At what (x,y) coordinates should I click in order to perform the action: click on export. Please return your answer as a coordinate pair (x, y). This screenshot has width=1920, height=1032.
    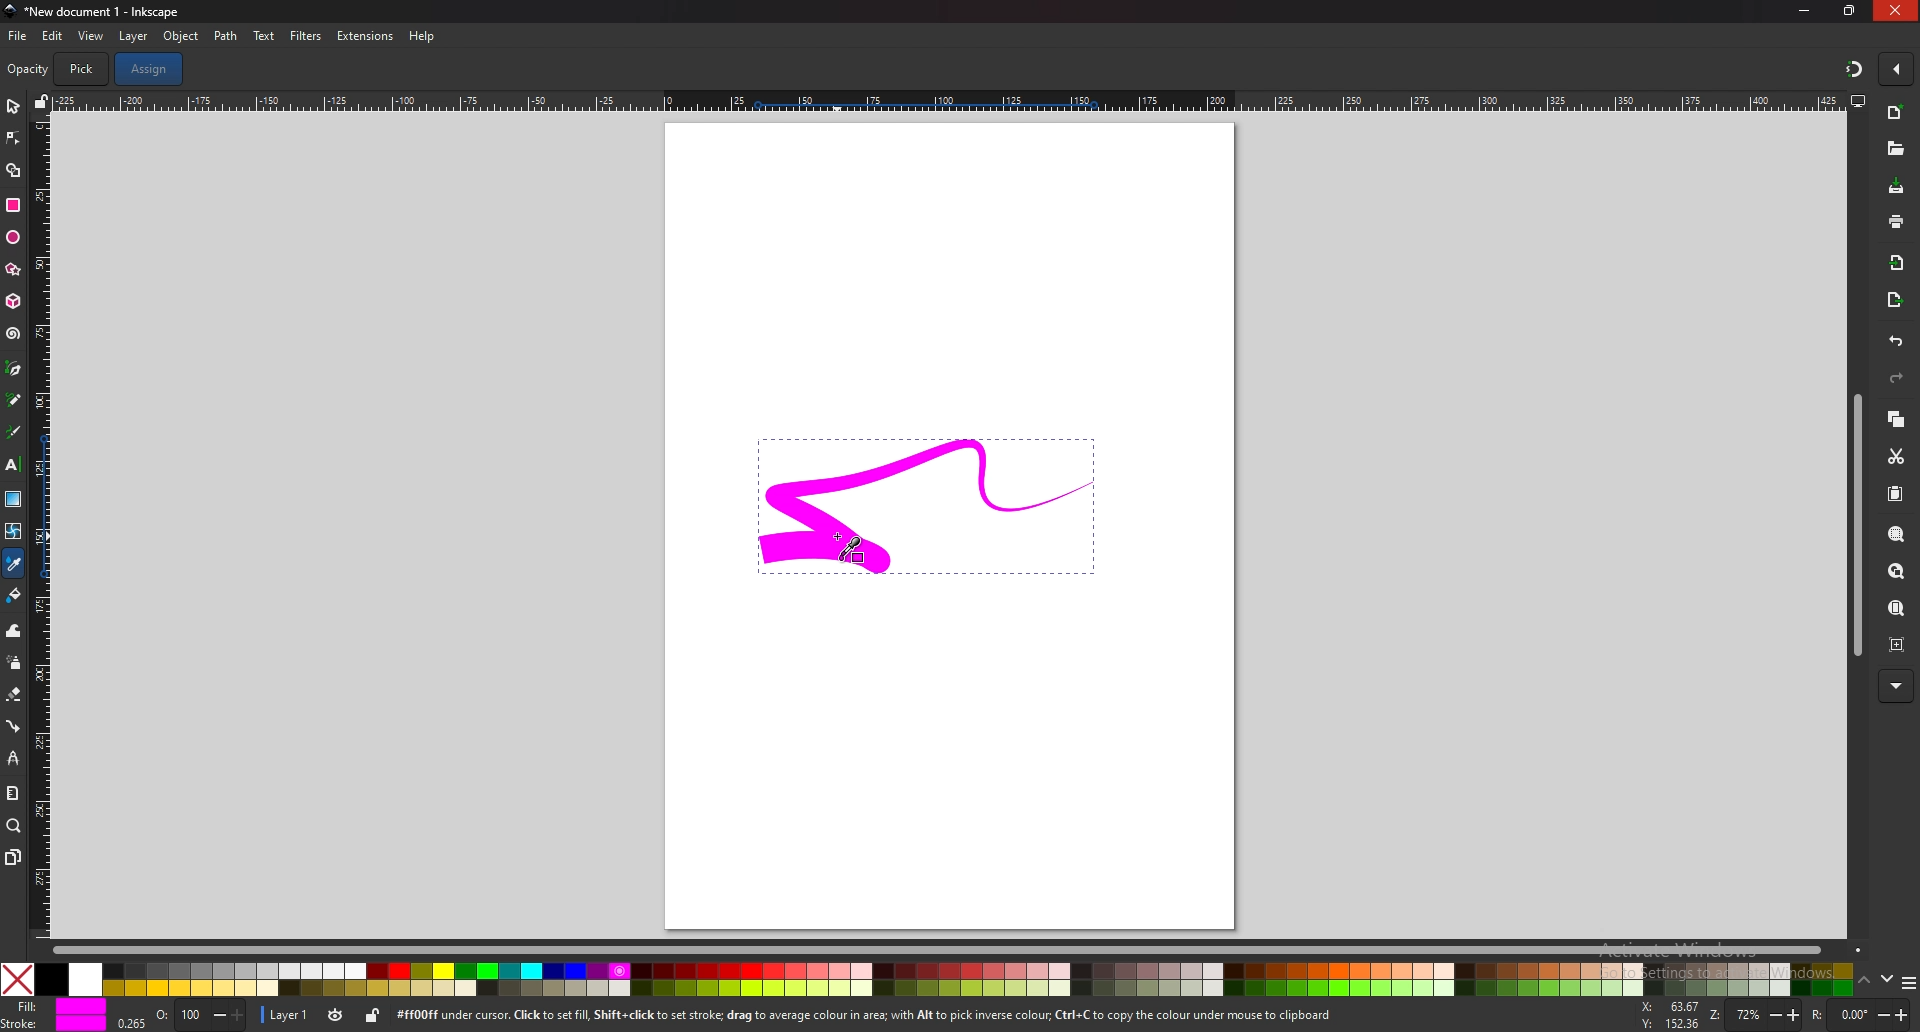
    Looking at the image, I should click on (1895, 300).